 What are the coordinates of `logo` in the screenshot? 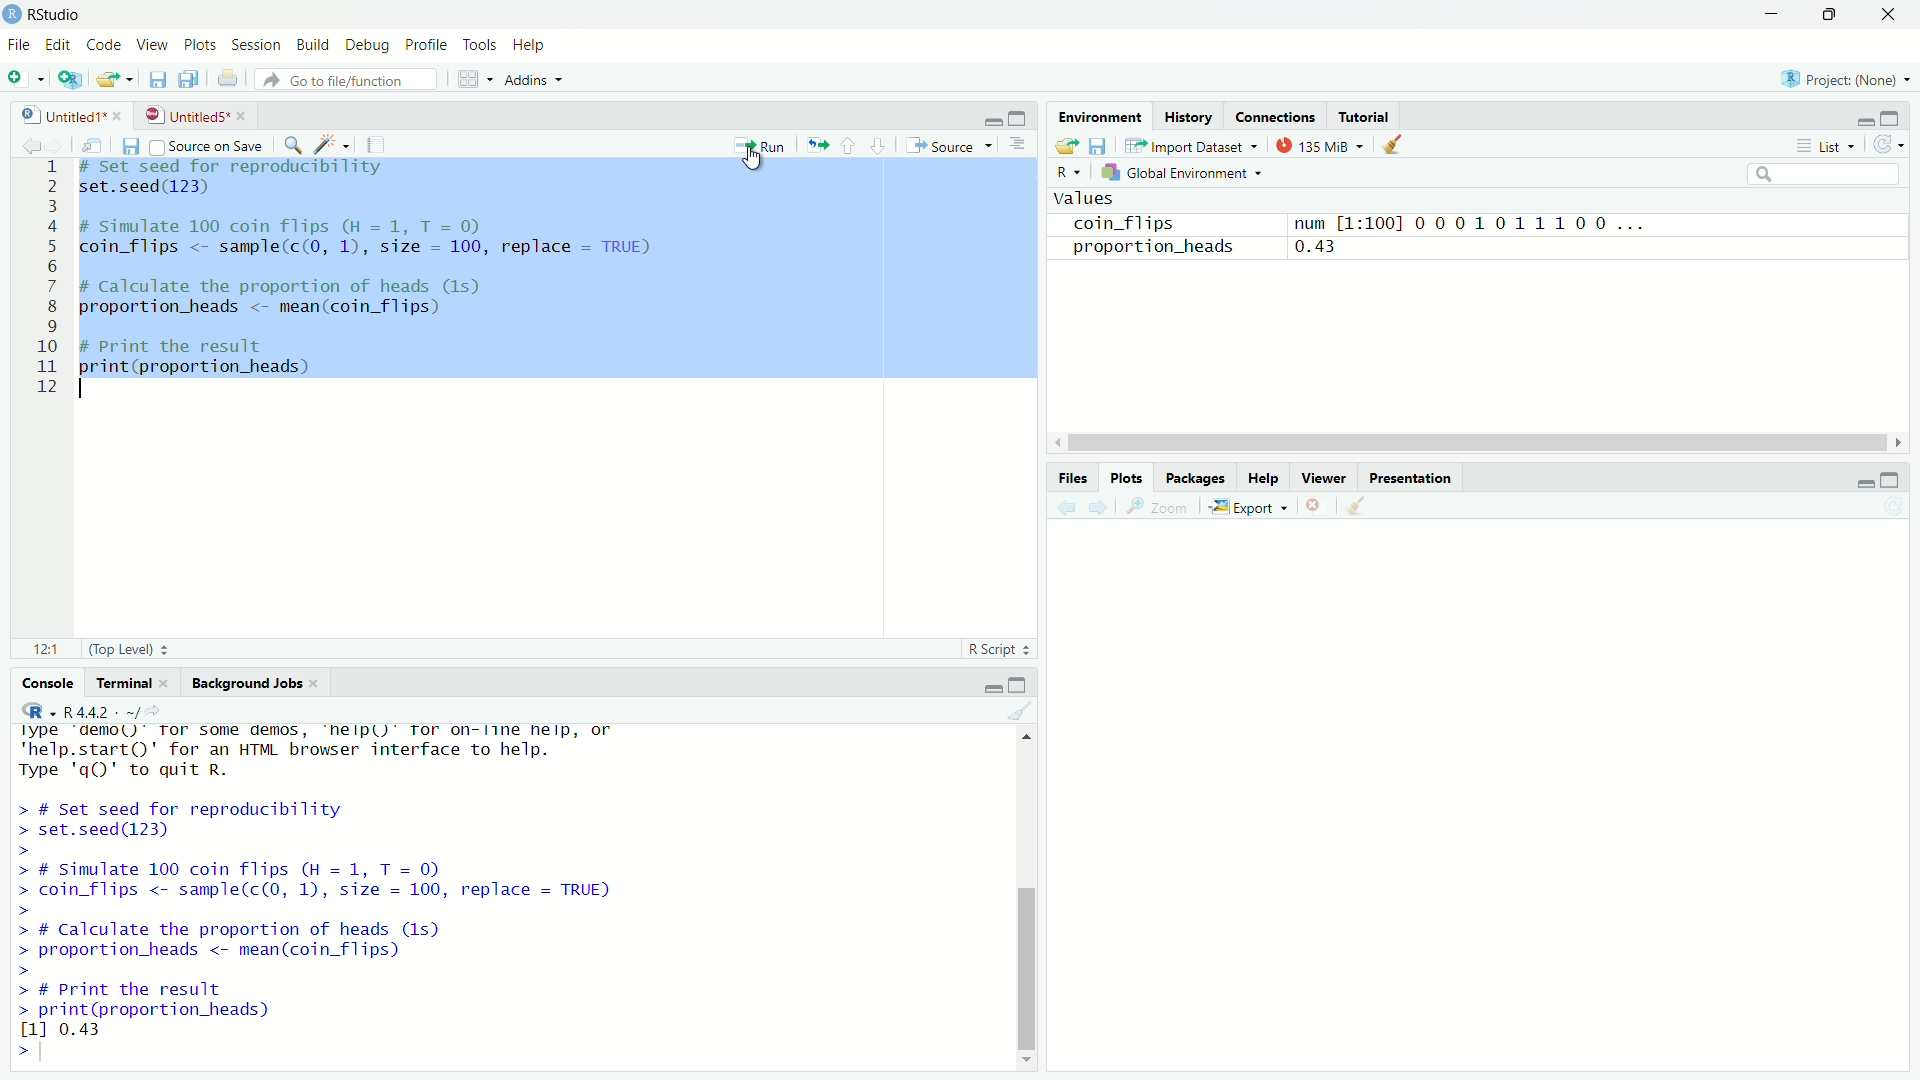 It's located at (12, 15).